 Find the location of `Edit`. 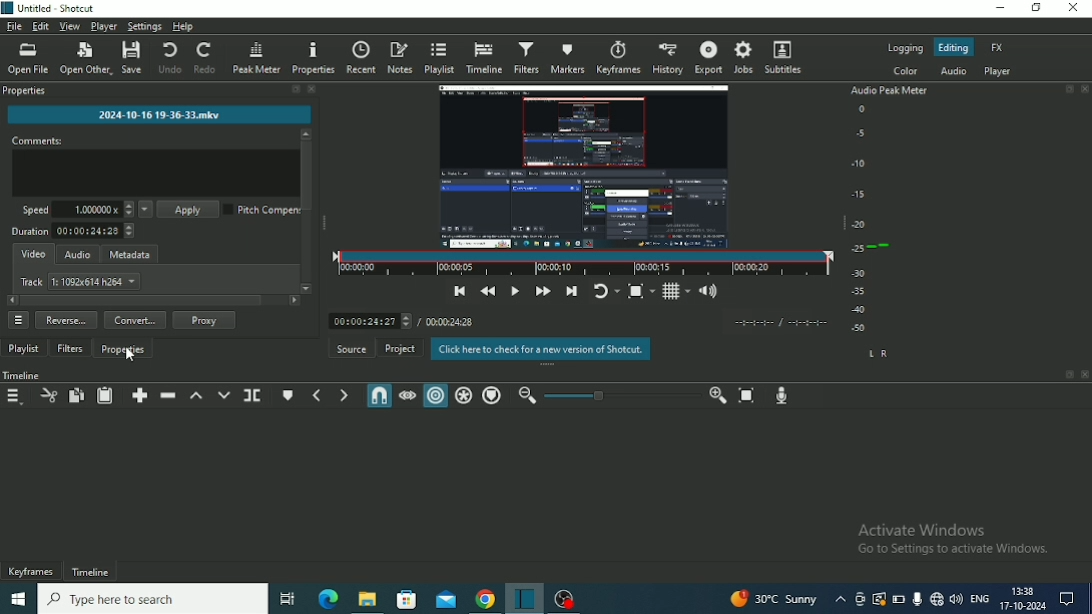

Edit is located at coordinates (40, 27).